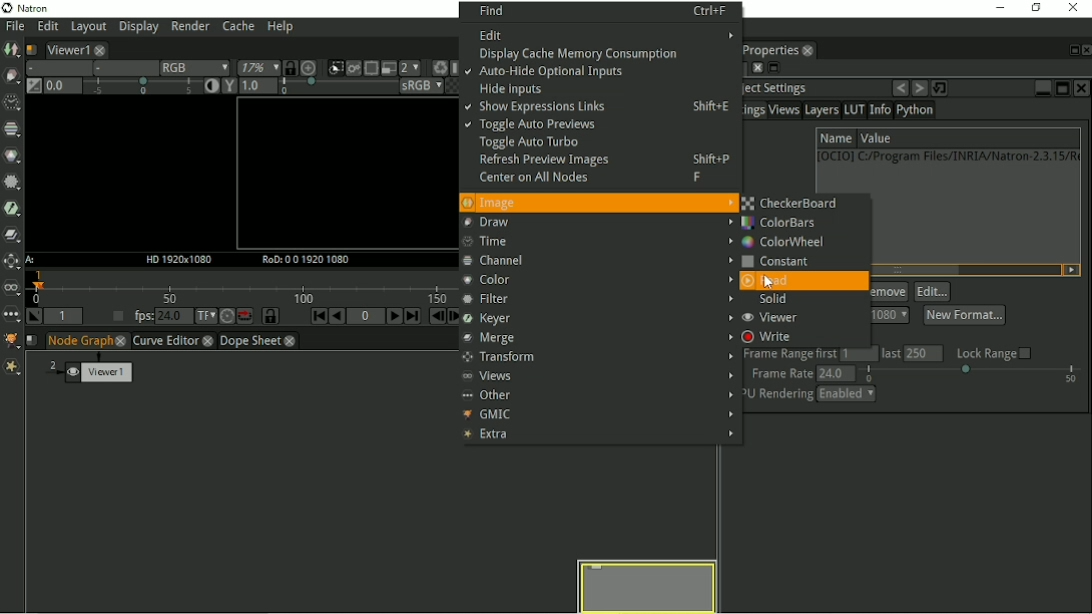 This screenshot has width=1092, height=614. I want to click on Auto hide optional inputs, so click(547, 73).